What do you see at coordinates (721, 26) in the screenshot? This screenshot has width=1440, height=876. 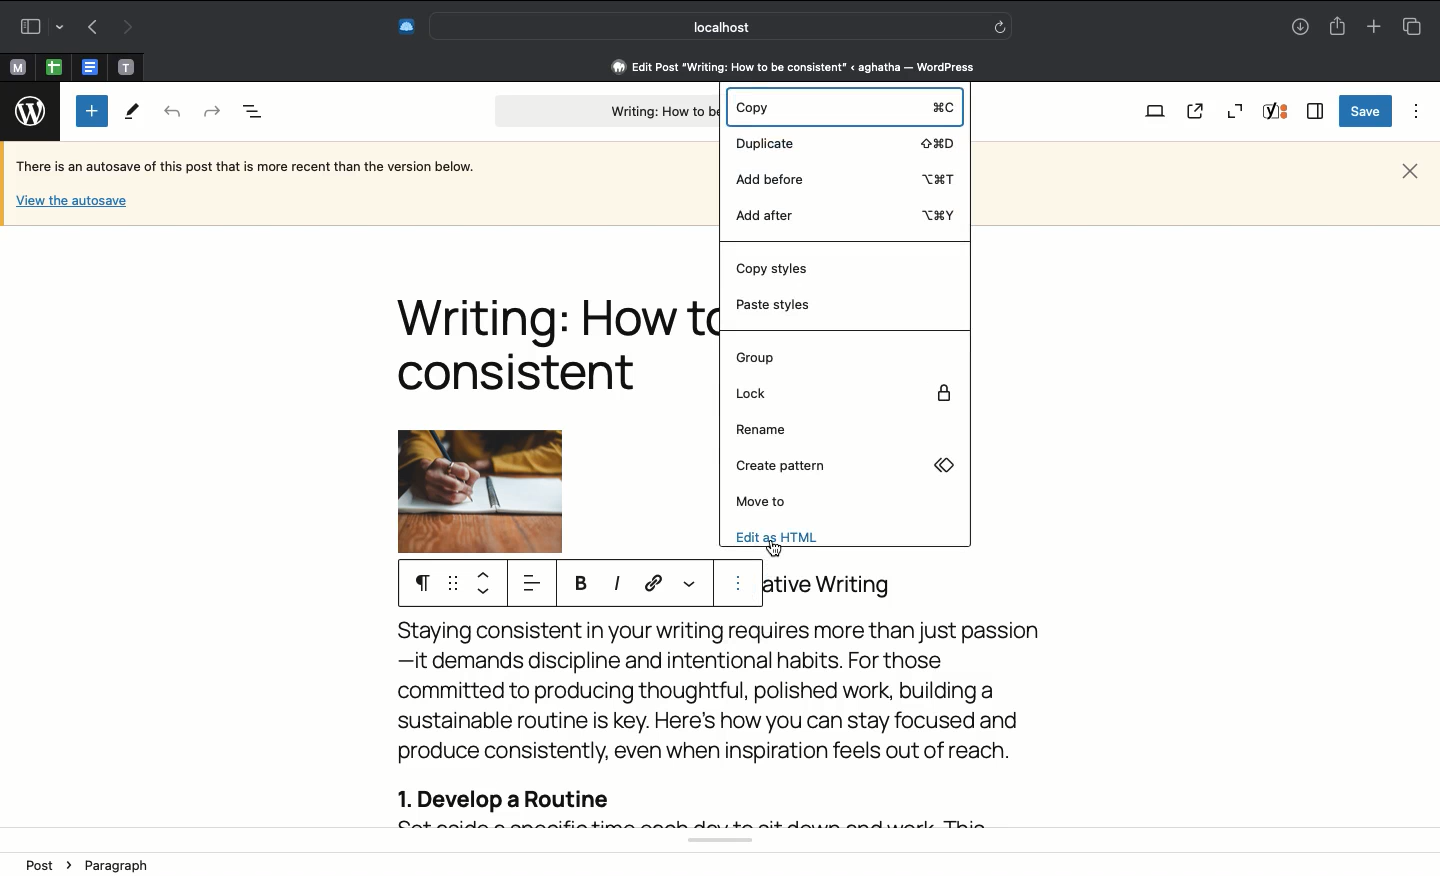 I see `Search bar` at bounding box center [721, 26].